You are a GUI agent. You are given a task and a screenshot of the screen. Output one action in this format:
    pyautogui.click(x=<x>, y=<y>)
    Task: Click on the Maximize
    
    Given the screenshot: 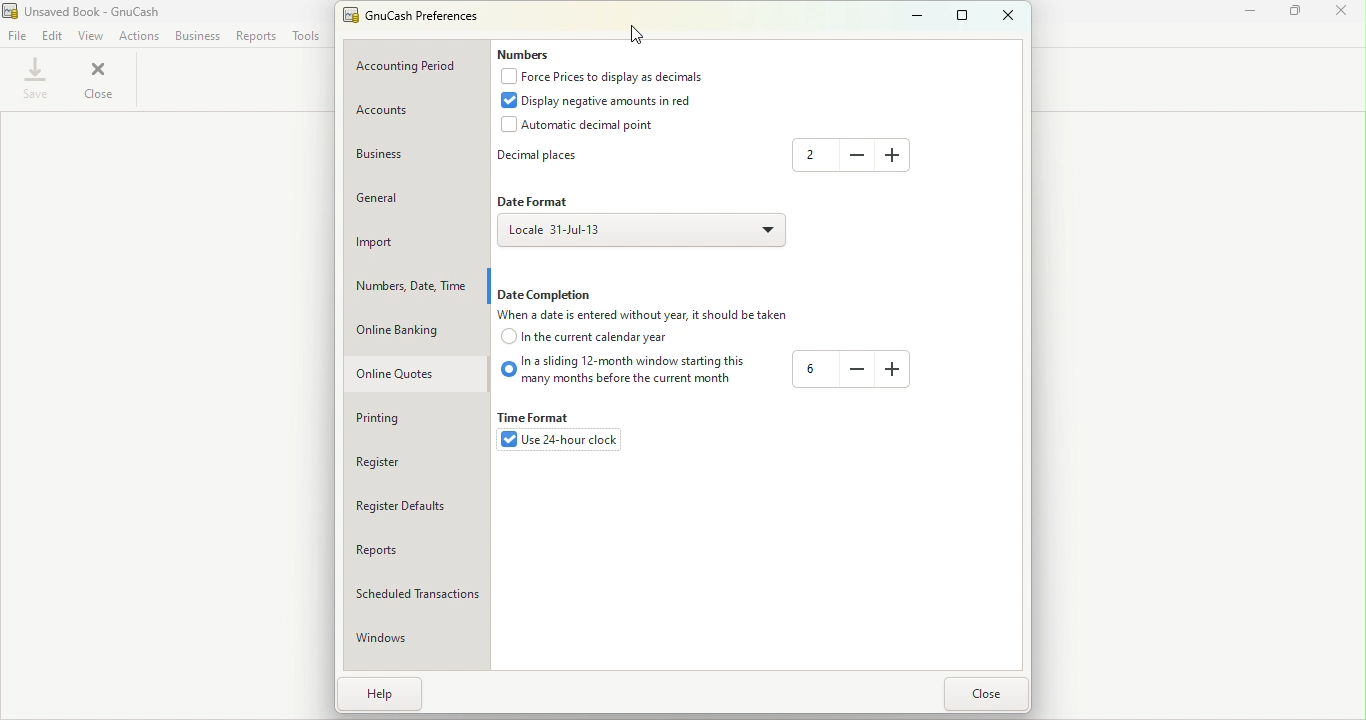 What is the action you would take?
    pyautogui.click(x=964, y=17)
    